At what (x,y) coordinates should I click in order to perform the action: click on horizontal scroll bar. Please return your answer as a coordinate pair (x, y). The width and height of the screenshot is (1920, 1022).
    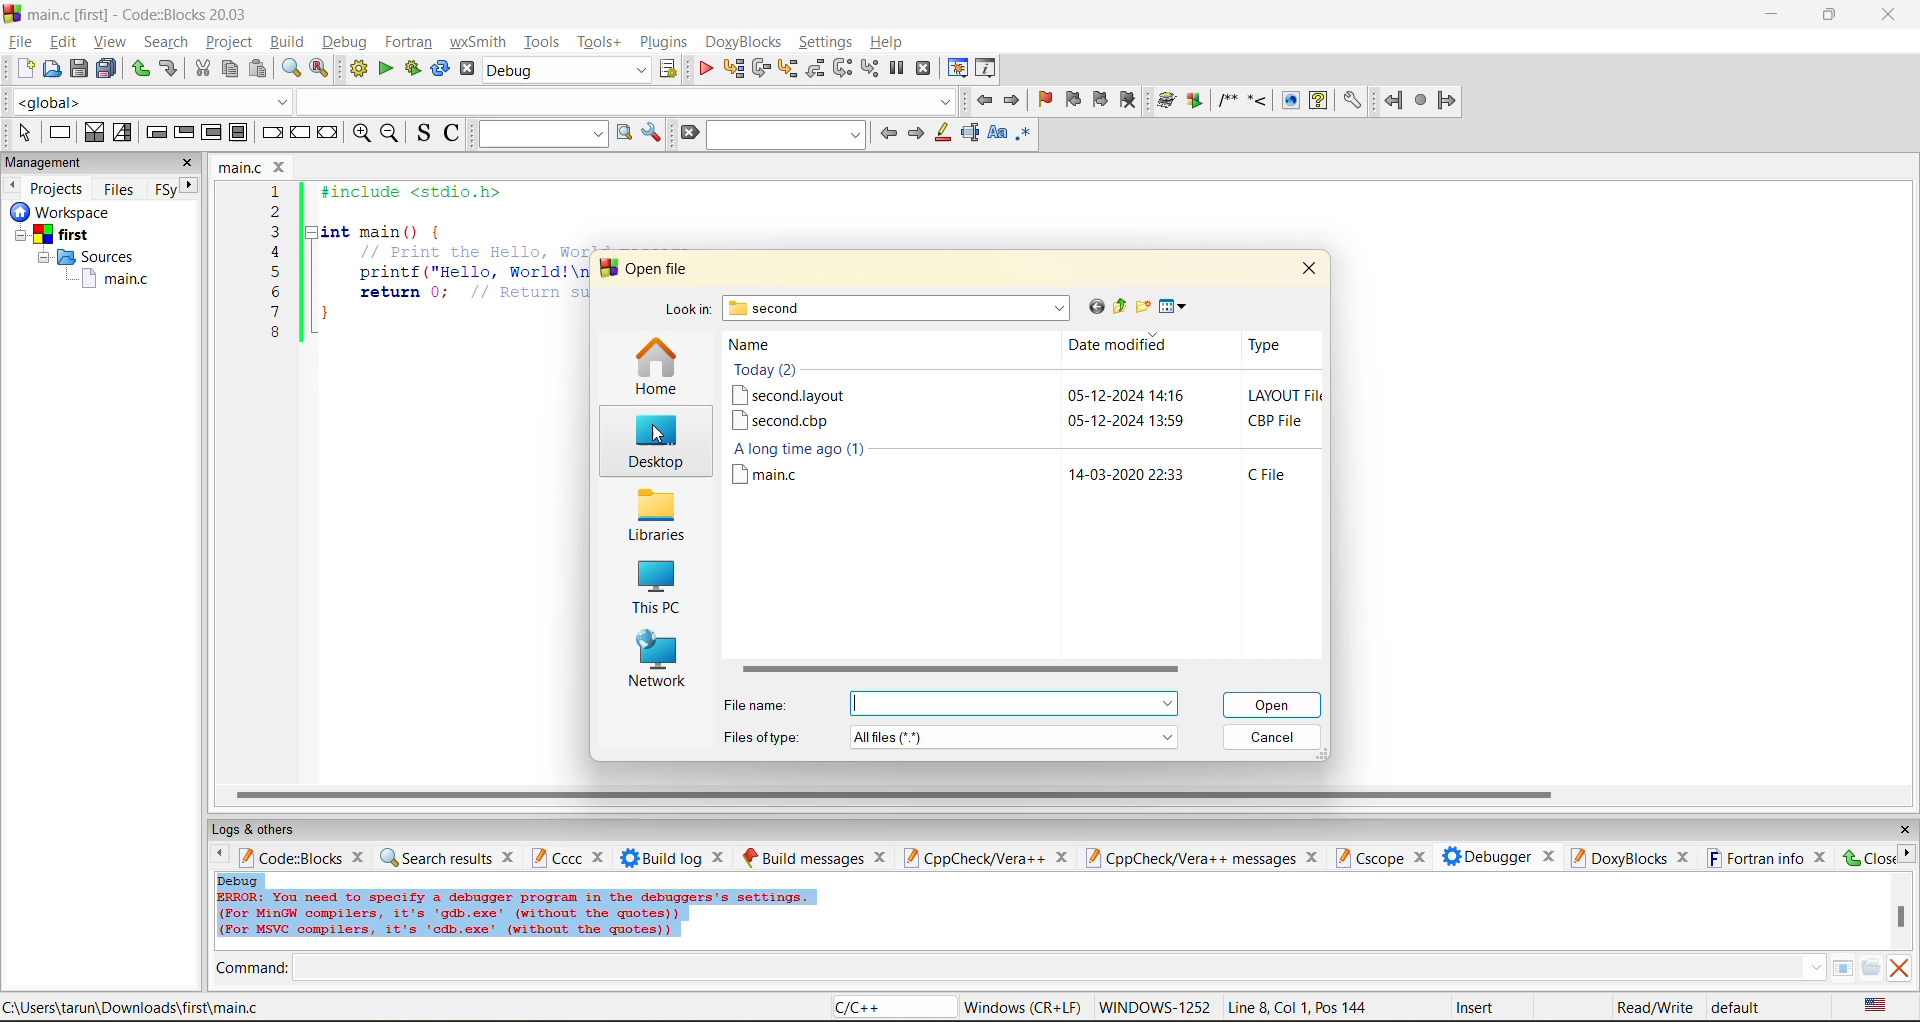
    Looking at the image, I should click on (893, 795).